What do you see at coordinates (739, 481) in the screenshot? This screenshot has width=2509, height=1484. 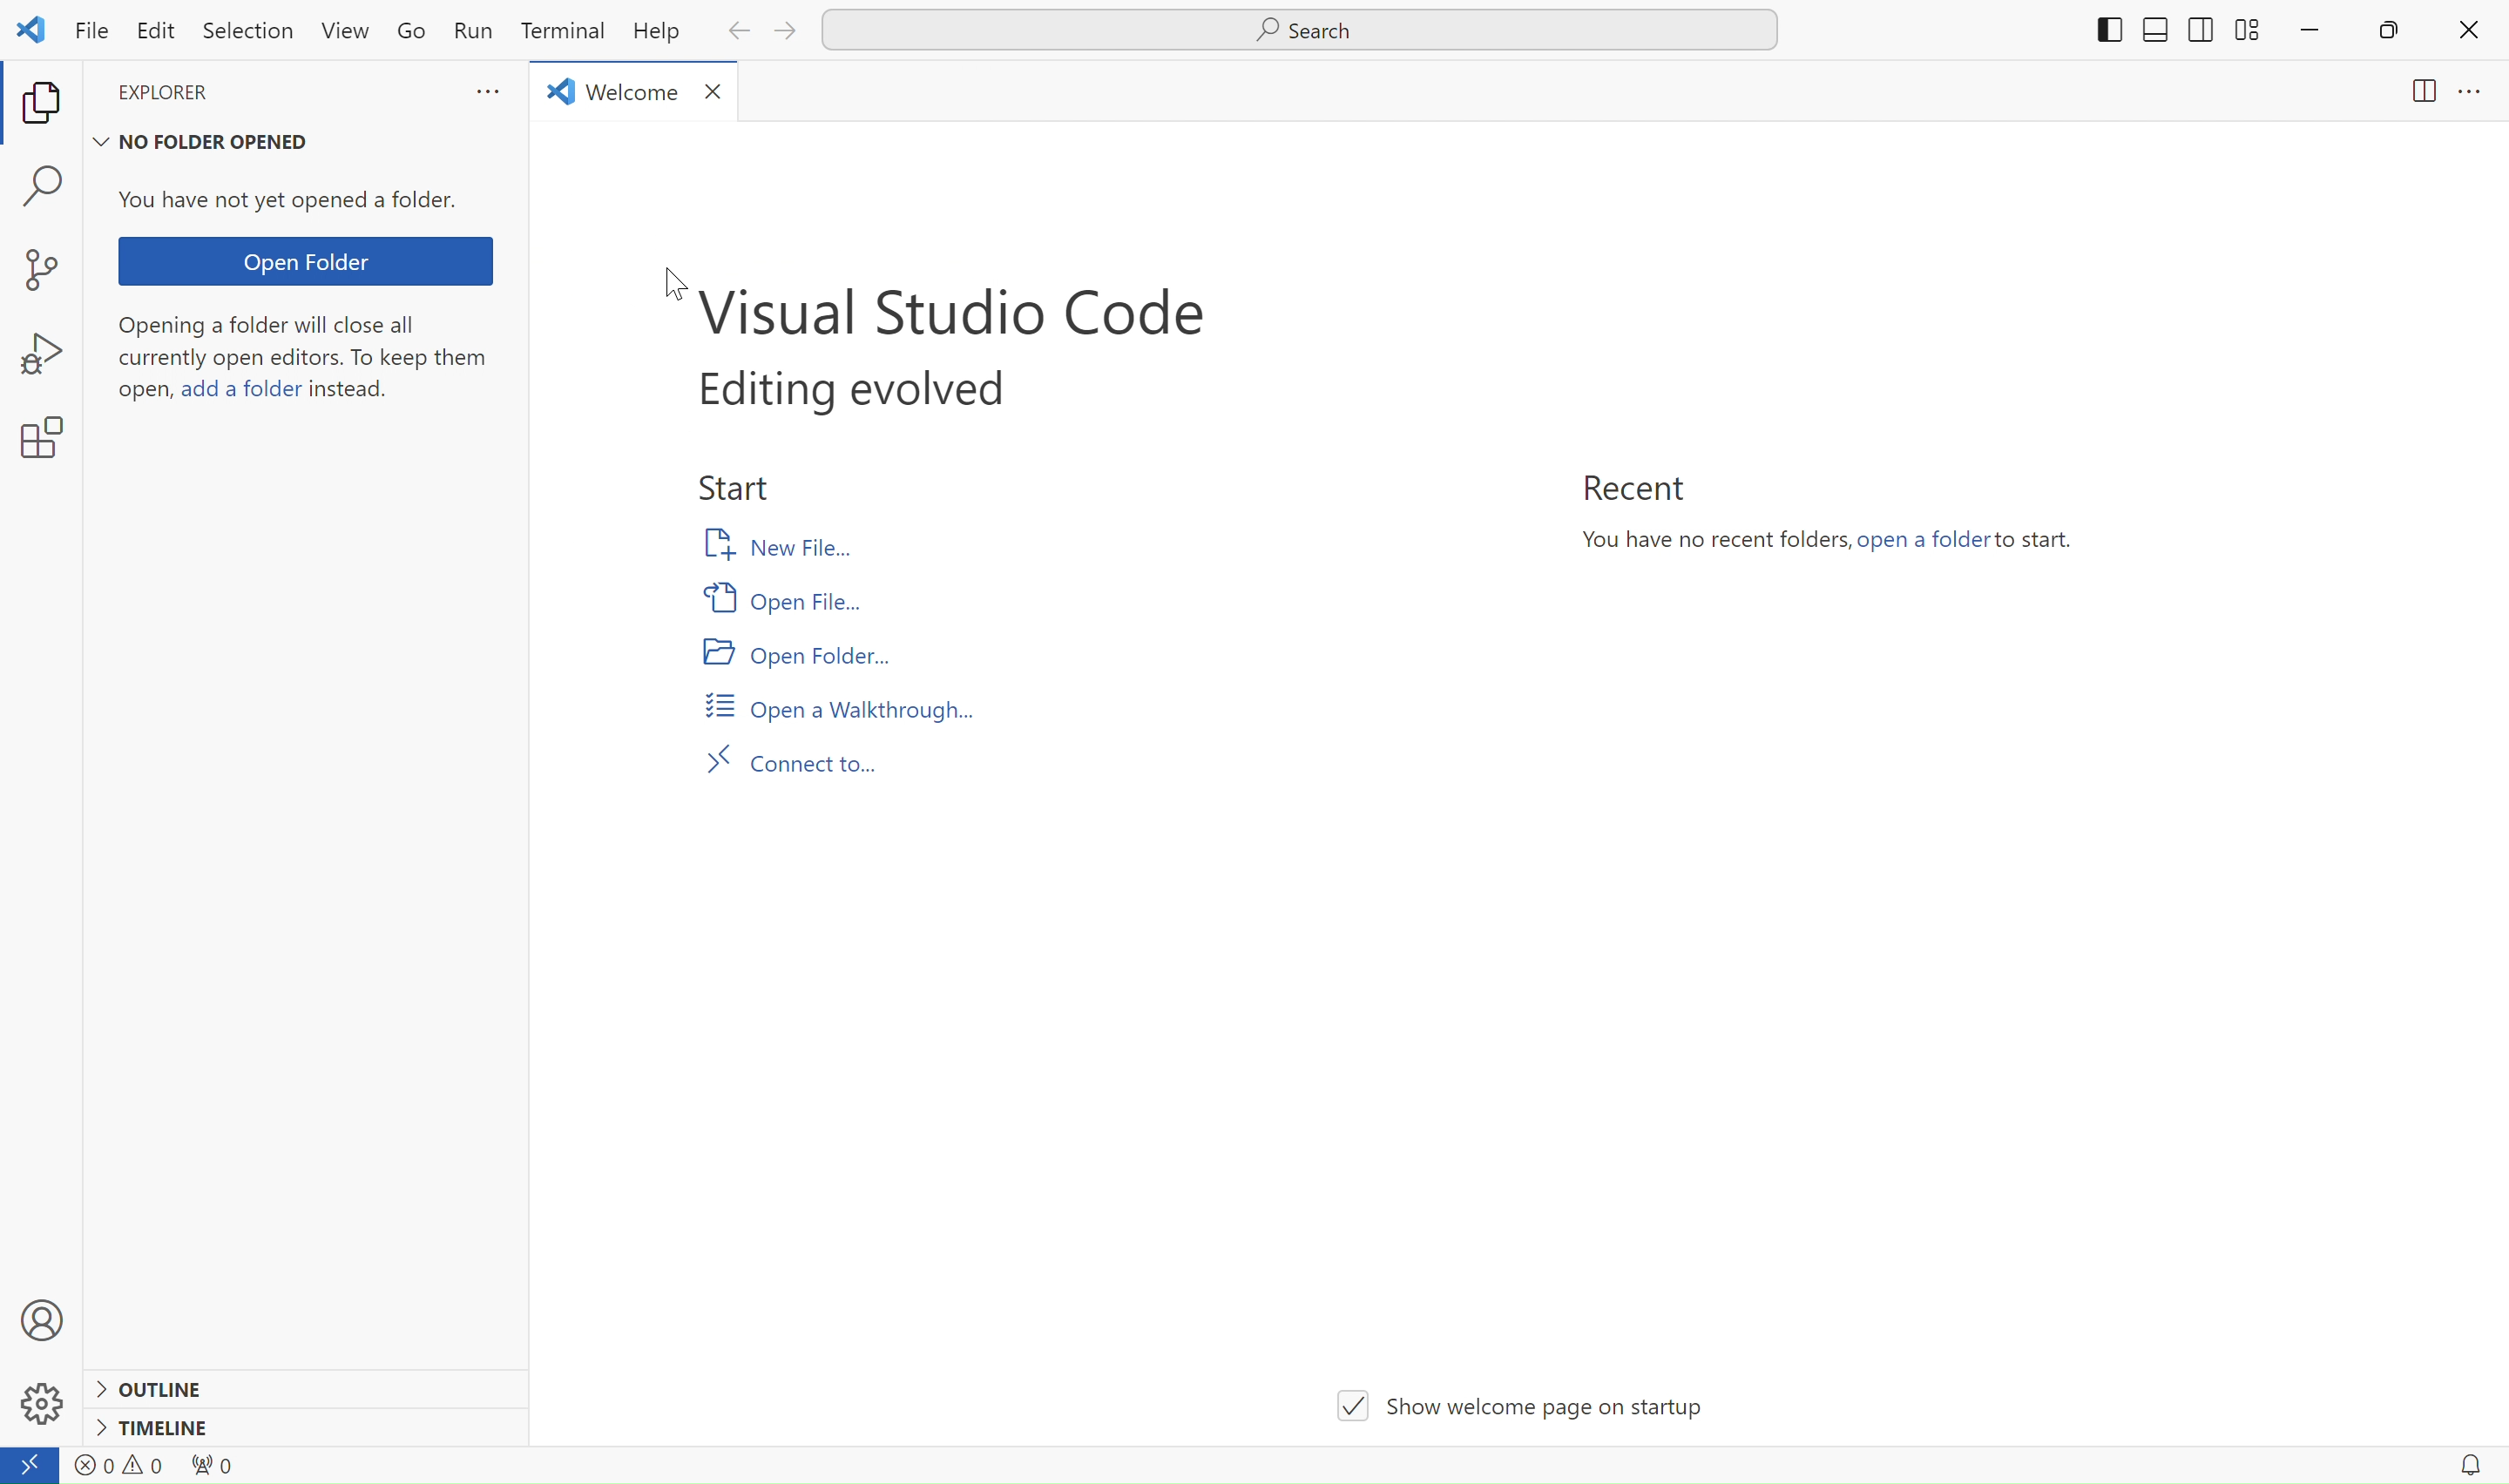 I see `start` at bounding box center [739, 481].